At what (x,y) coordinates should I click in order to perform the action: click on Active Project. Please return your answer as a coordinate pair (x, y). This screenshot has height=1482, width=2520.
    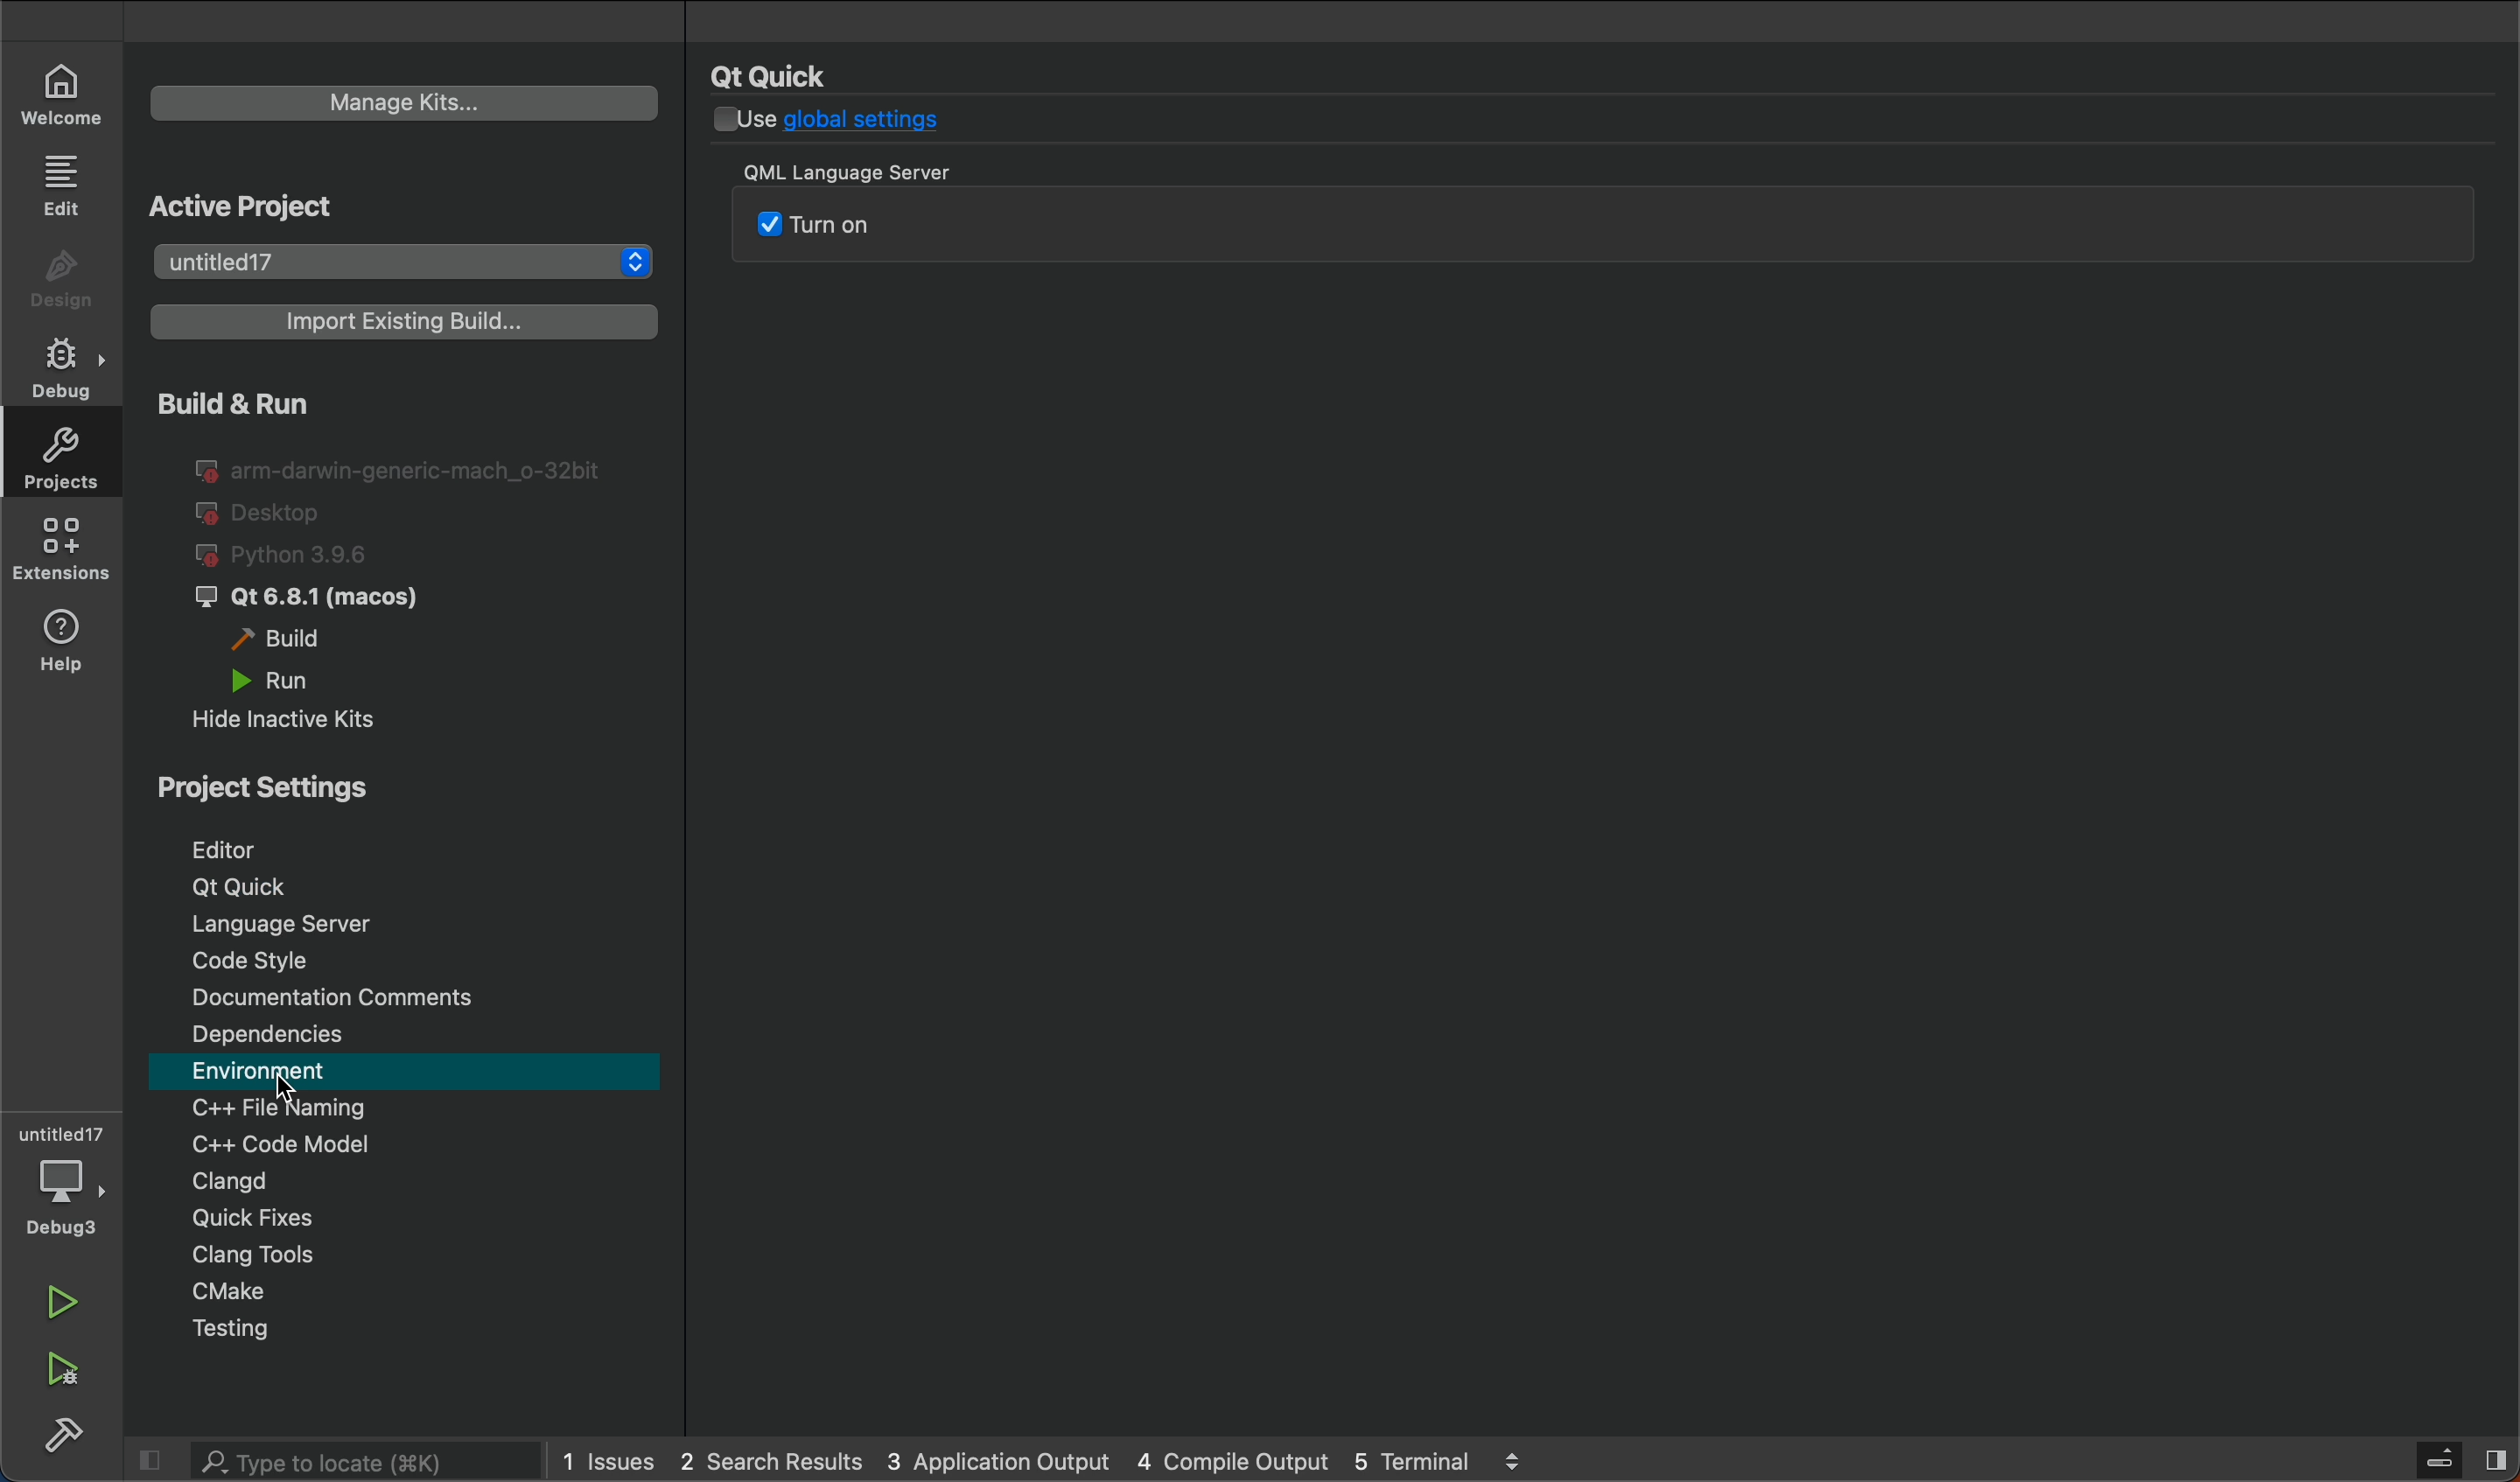
    Looking at the image, I should click on (352, 205).